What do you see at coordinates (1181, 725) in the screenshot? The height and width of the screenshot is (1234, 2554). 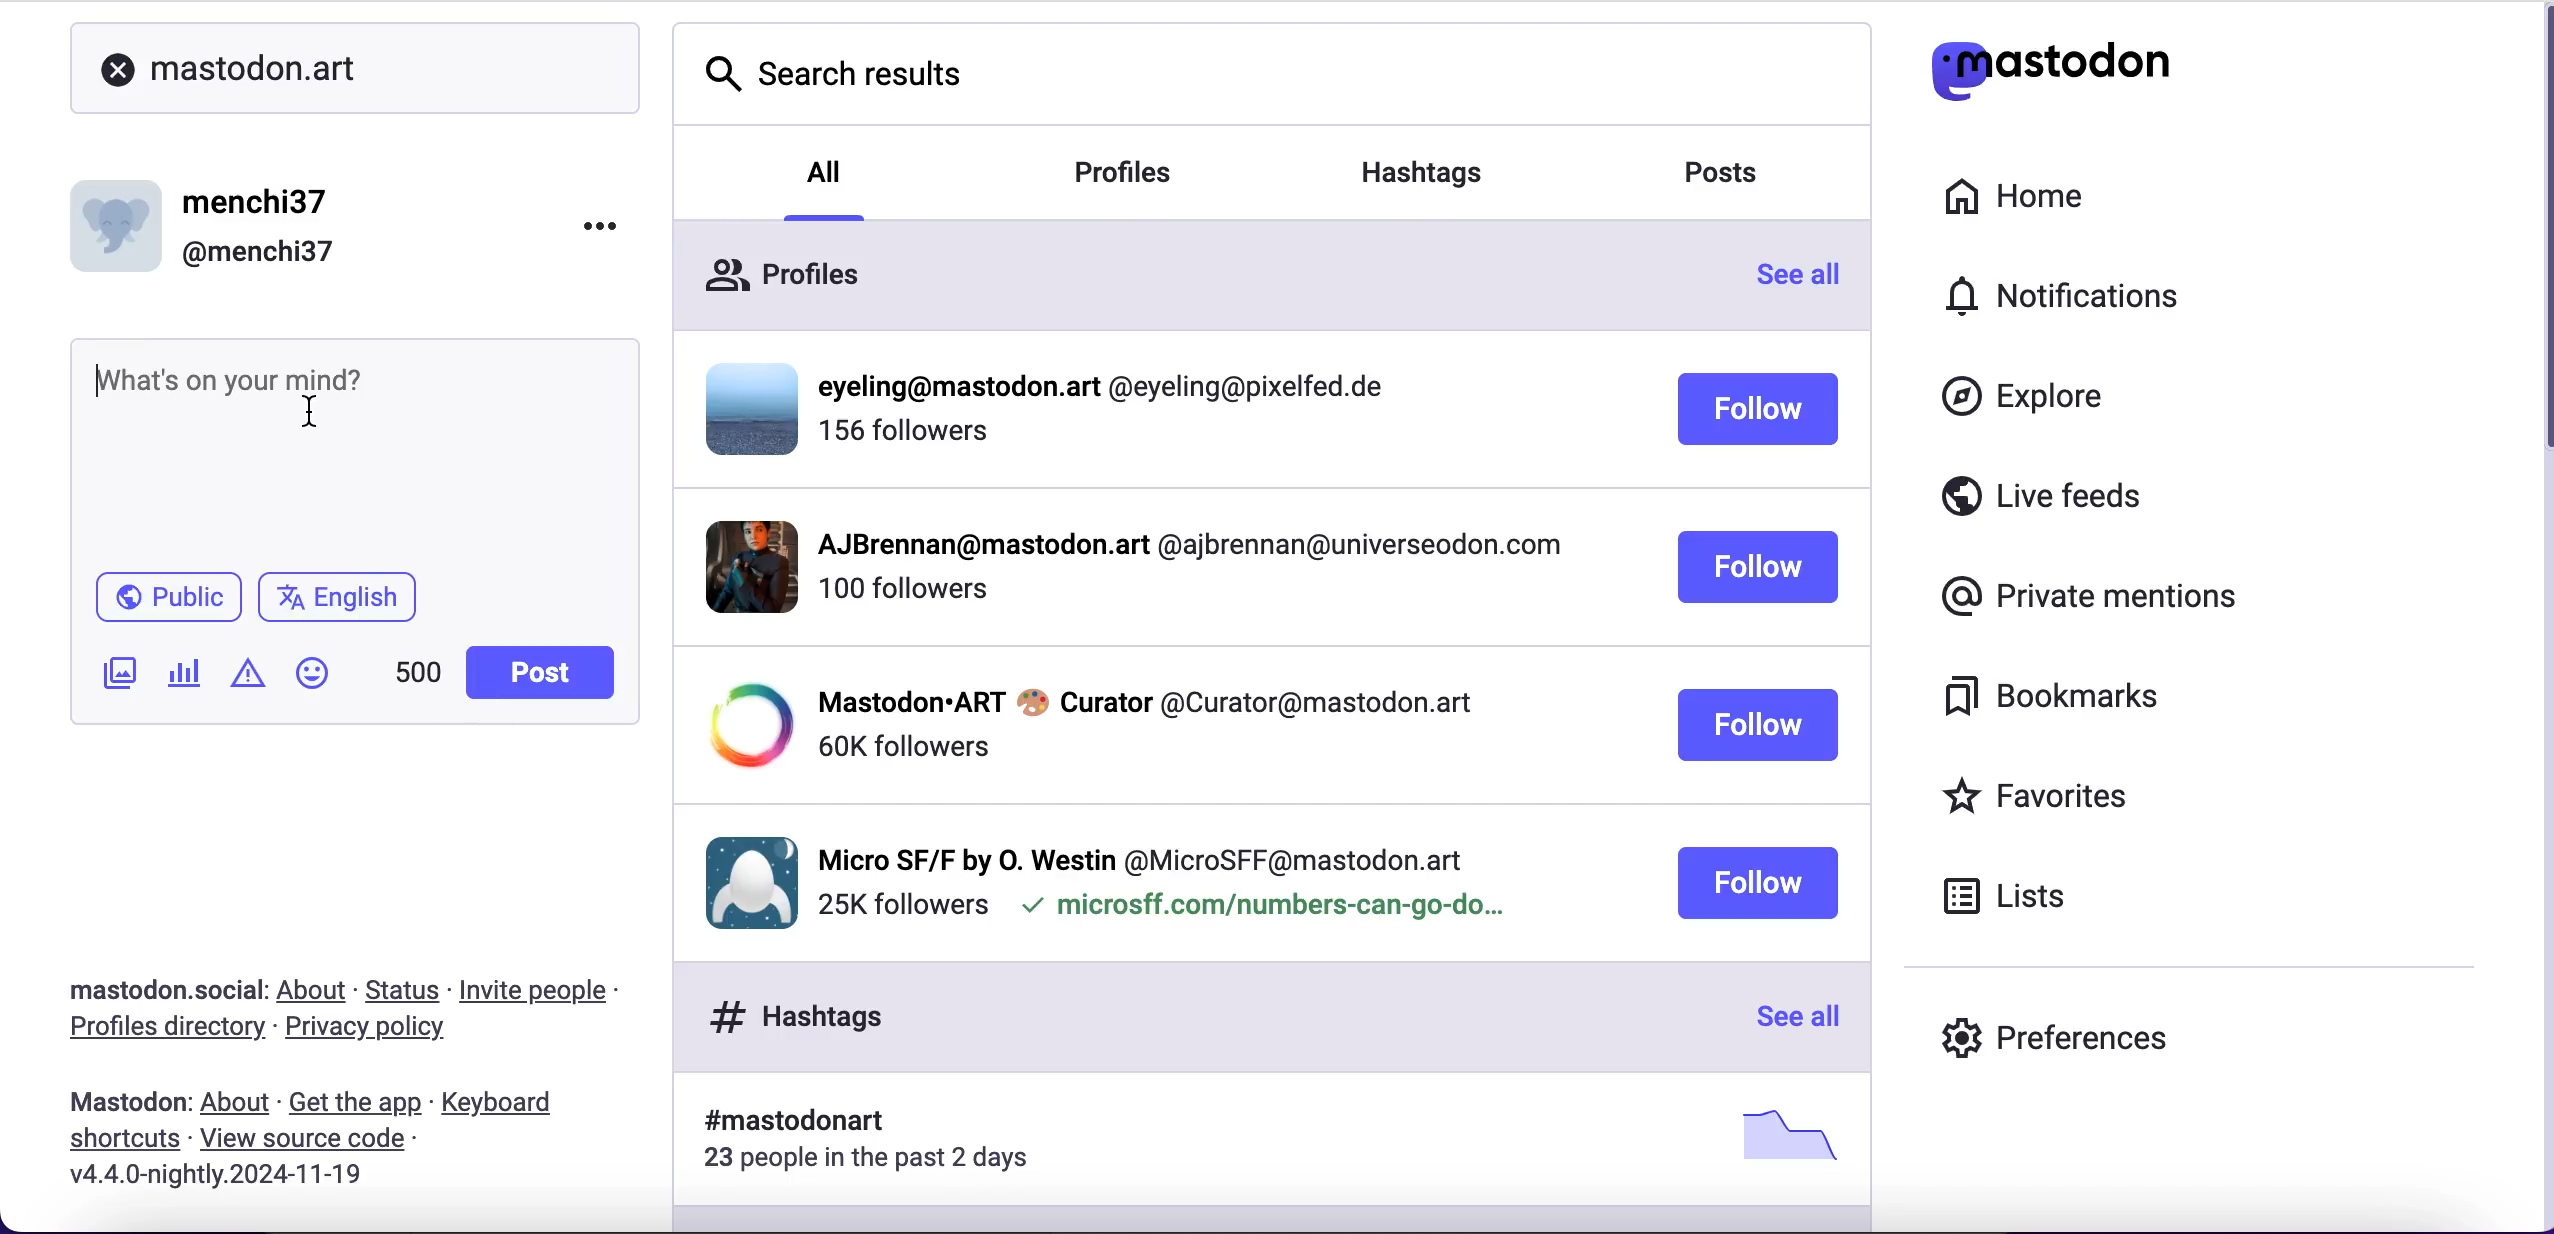 I see `user profile` at bounding box center [1181, 725].